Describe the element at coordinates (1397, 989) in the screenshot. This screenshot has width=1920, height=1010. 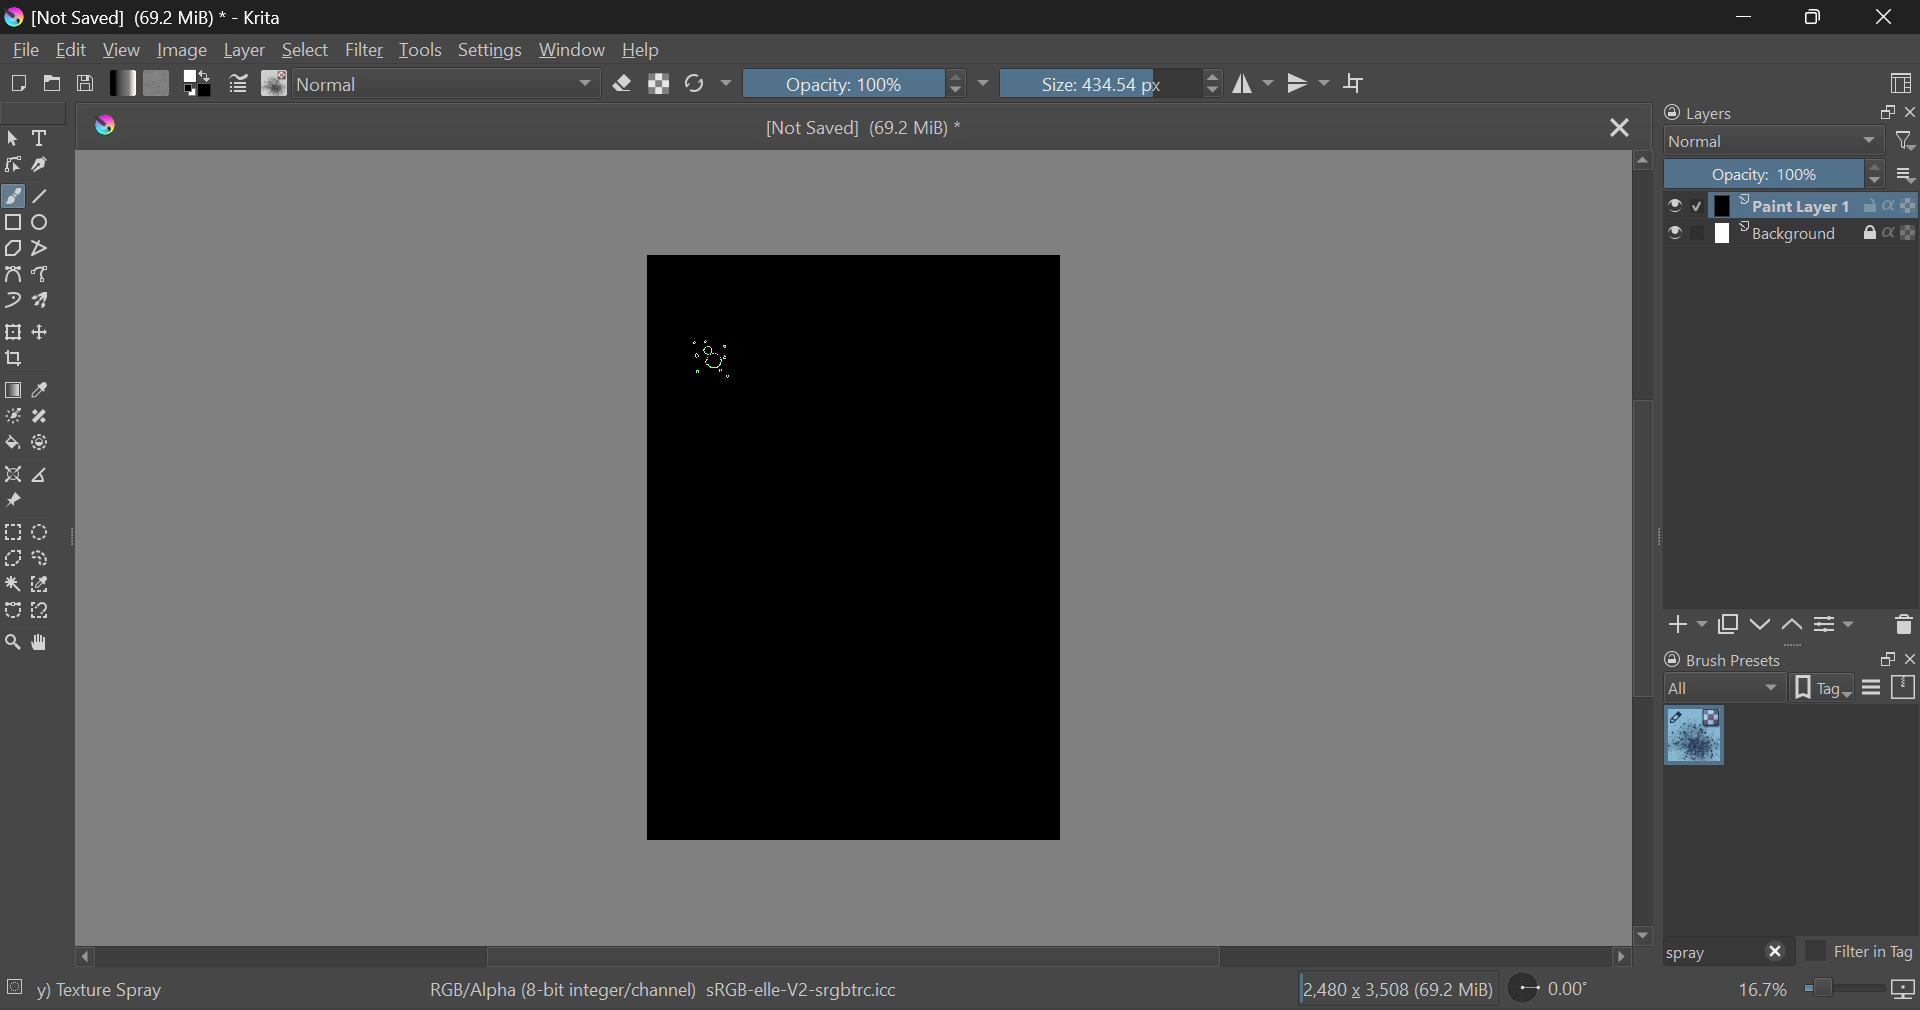
I see `12,480 x 3,508 (69.2 MiB)` at that location.